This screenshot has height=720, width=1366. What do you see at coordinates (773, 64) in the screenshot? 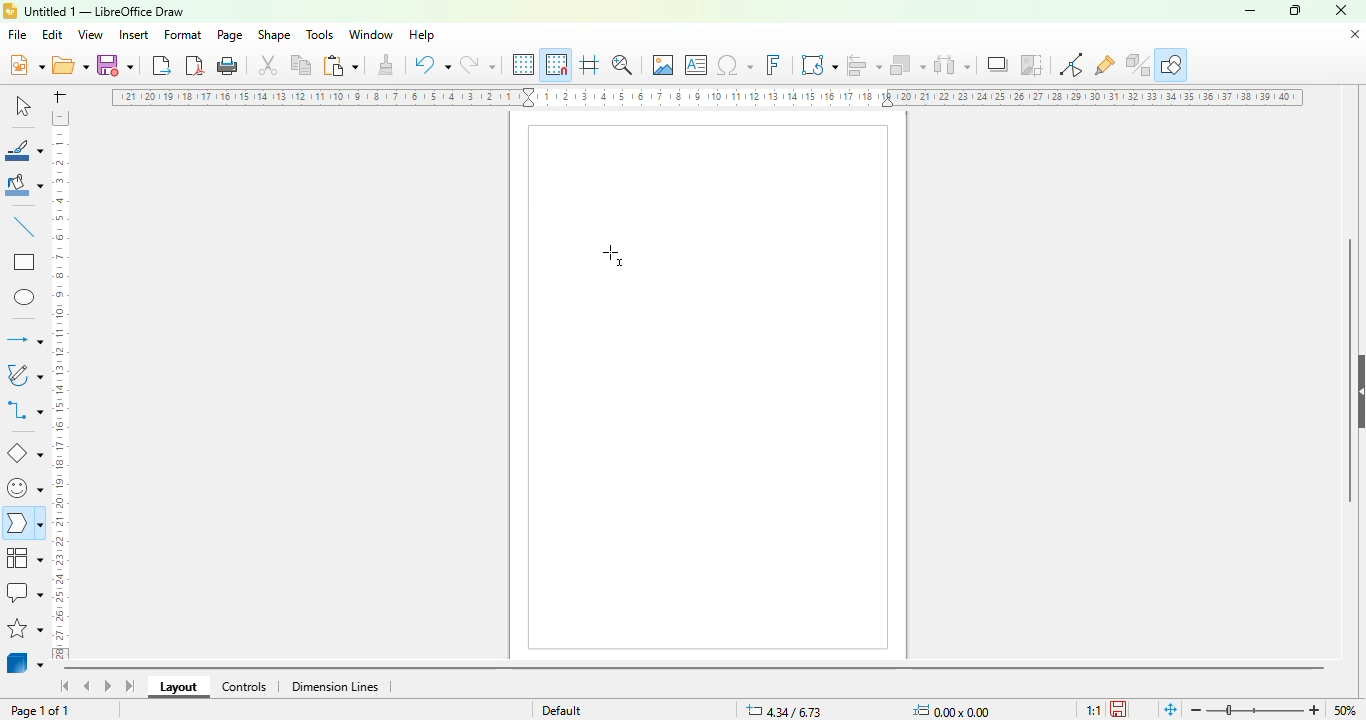
I see `insert fontwork text` at bounding box center [773, 64].